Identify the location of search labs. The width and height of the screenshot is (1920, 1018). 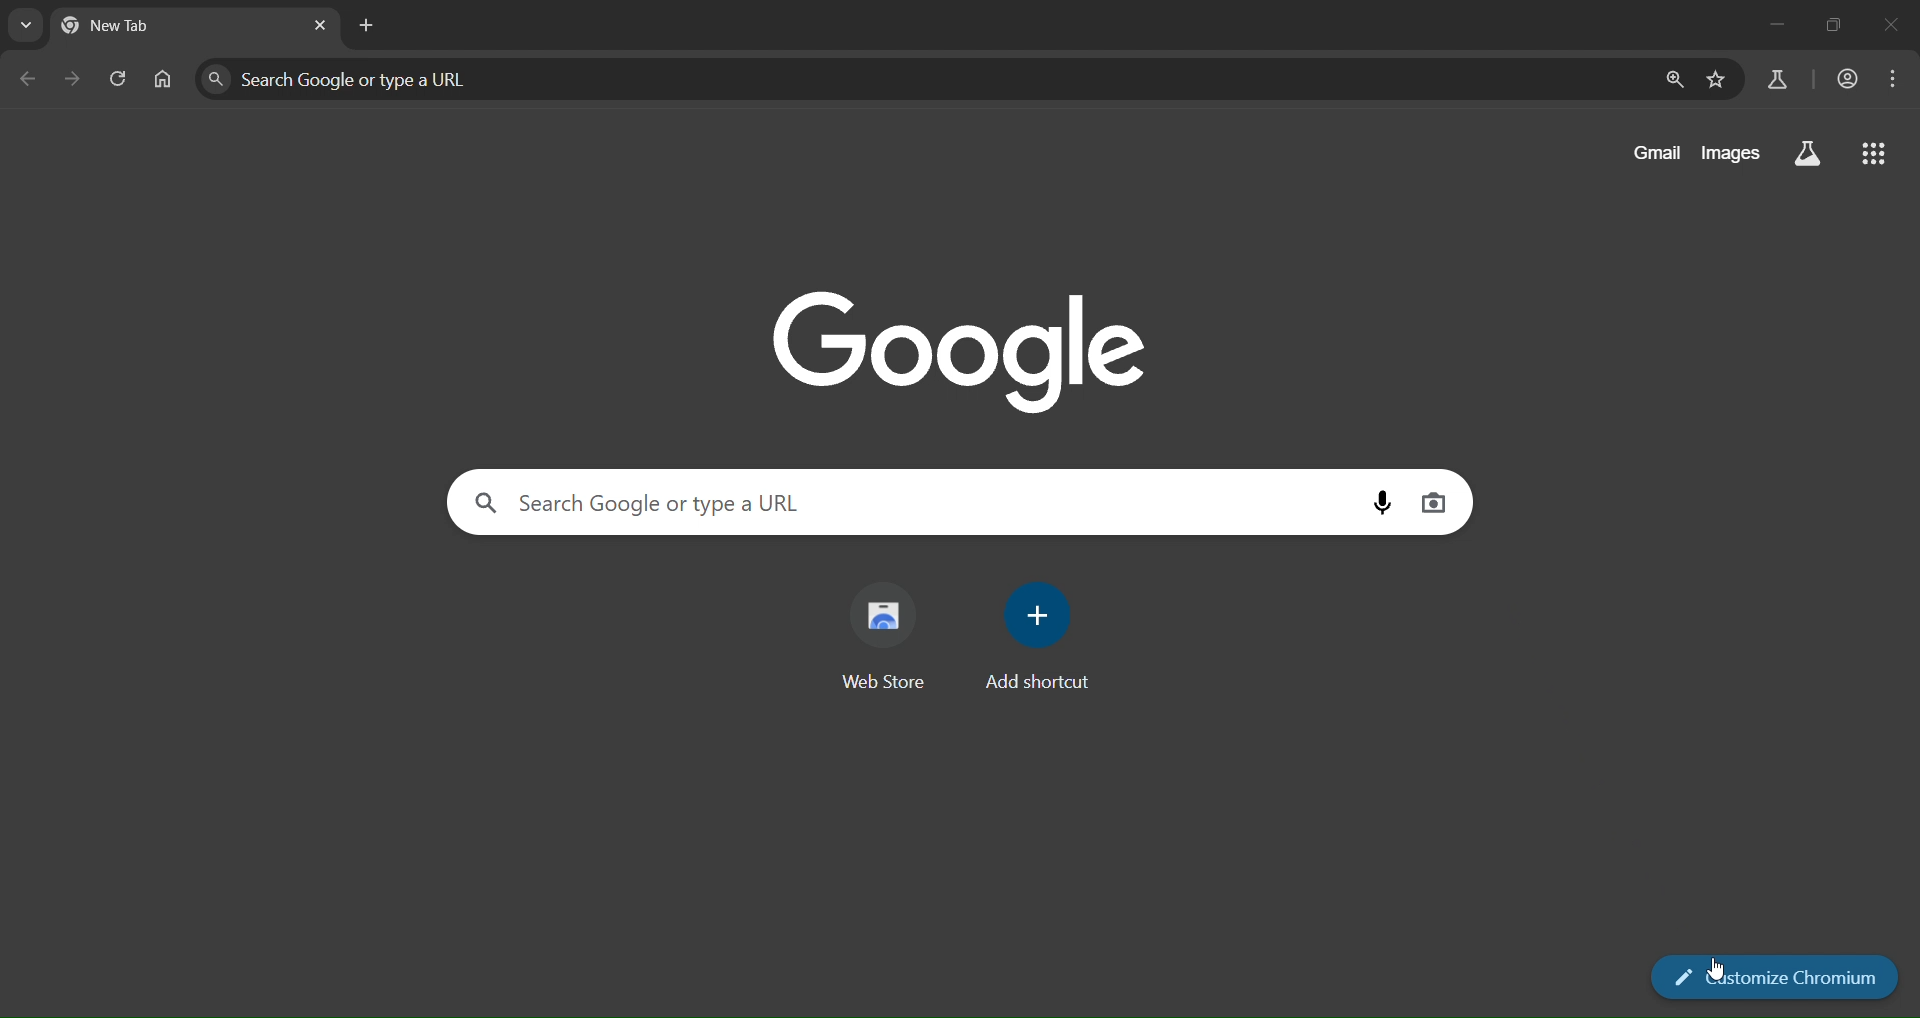
(1805, 156).